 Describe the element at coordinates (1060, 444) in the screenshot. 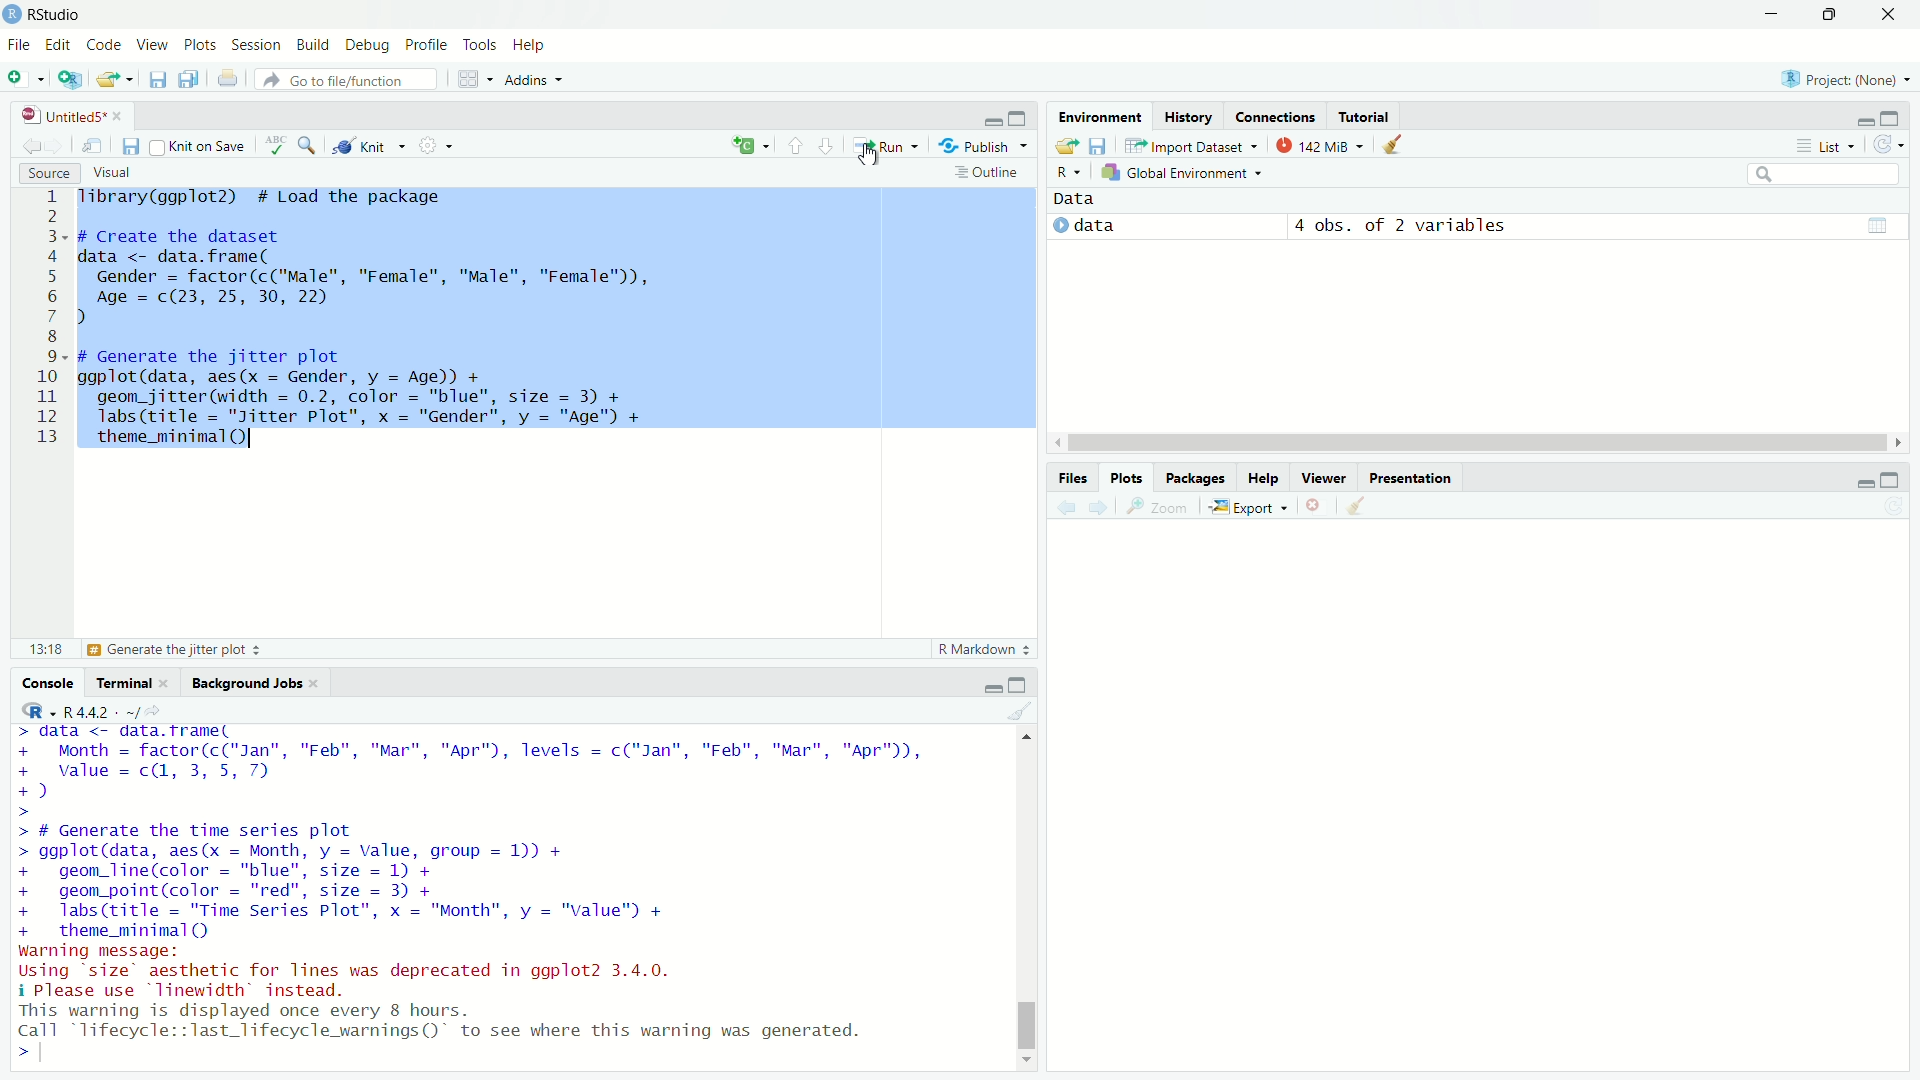

I see `move left` at that location.